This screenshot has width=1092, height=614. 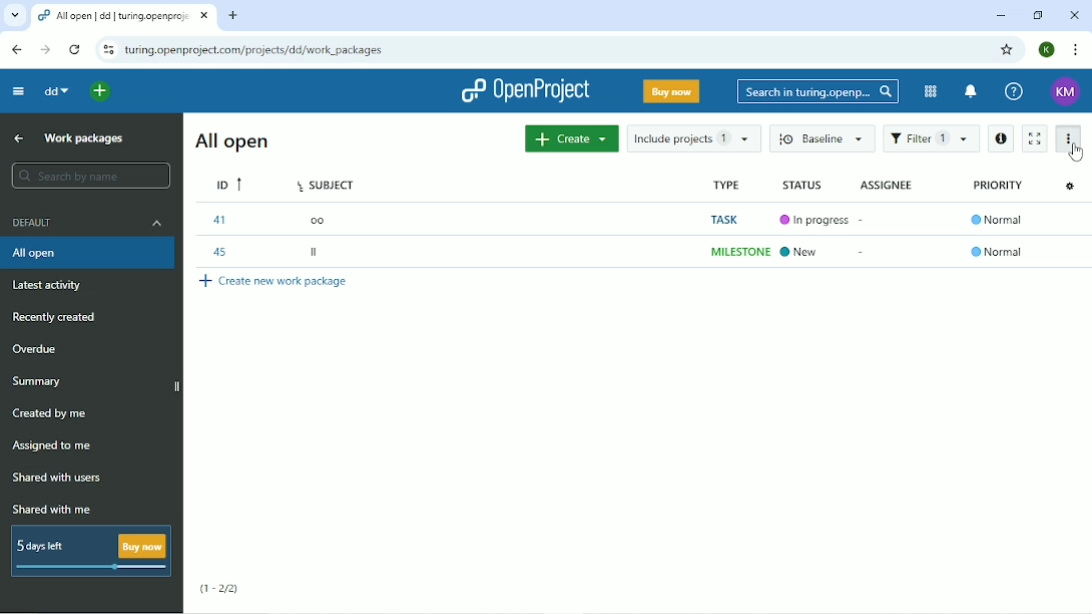 What do you see at coordinates (273, 281) in the screenshot?
I see `Create new work package` at bounding box center [273, 281].